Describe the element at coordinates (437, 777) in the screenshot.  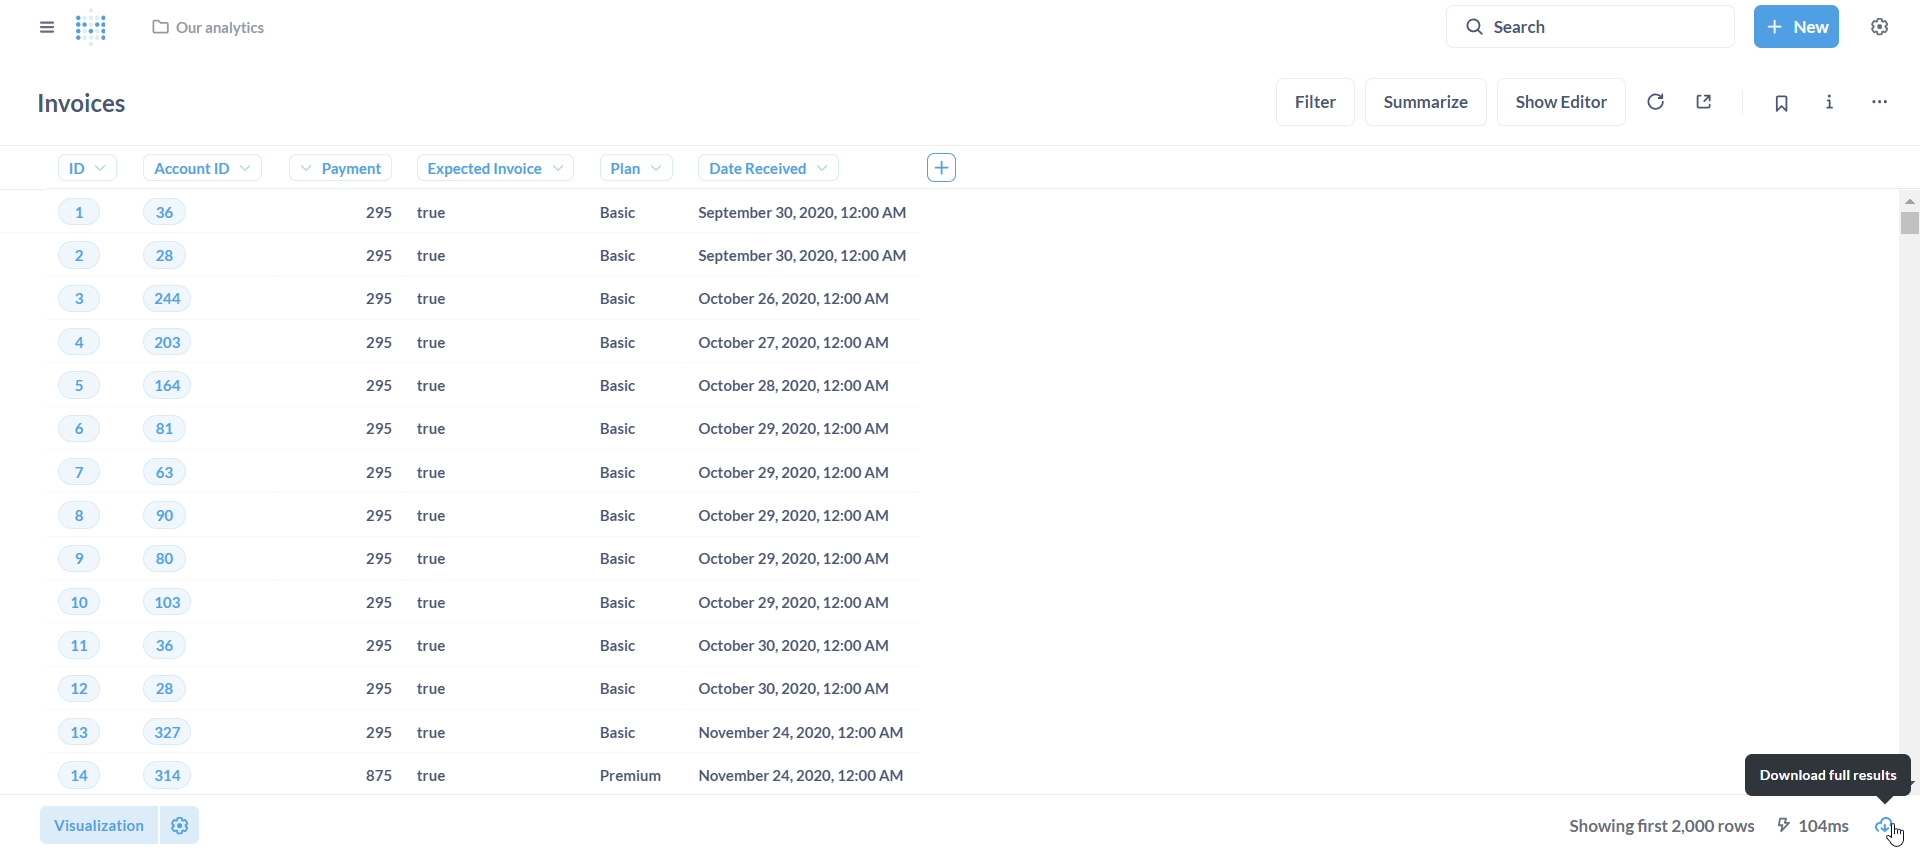
I see `true` at that location.